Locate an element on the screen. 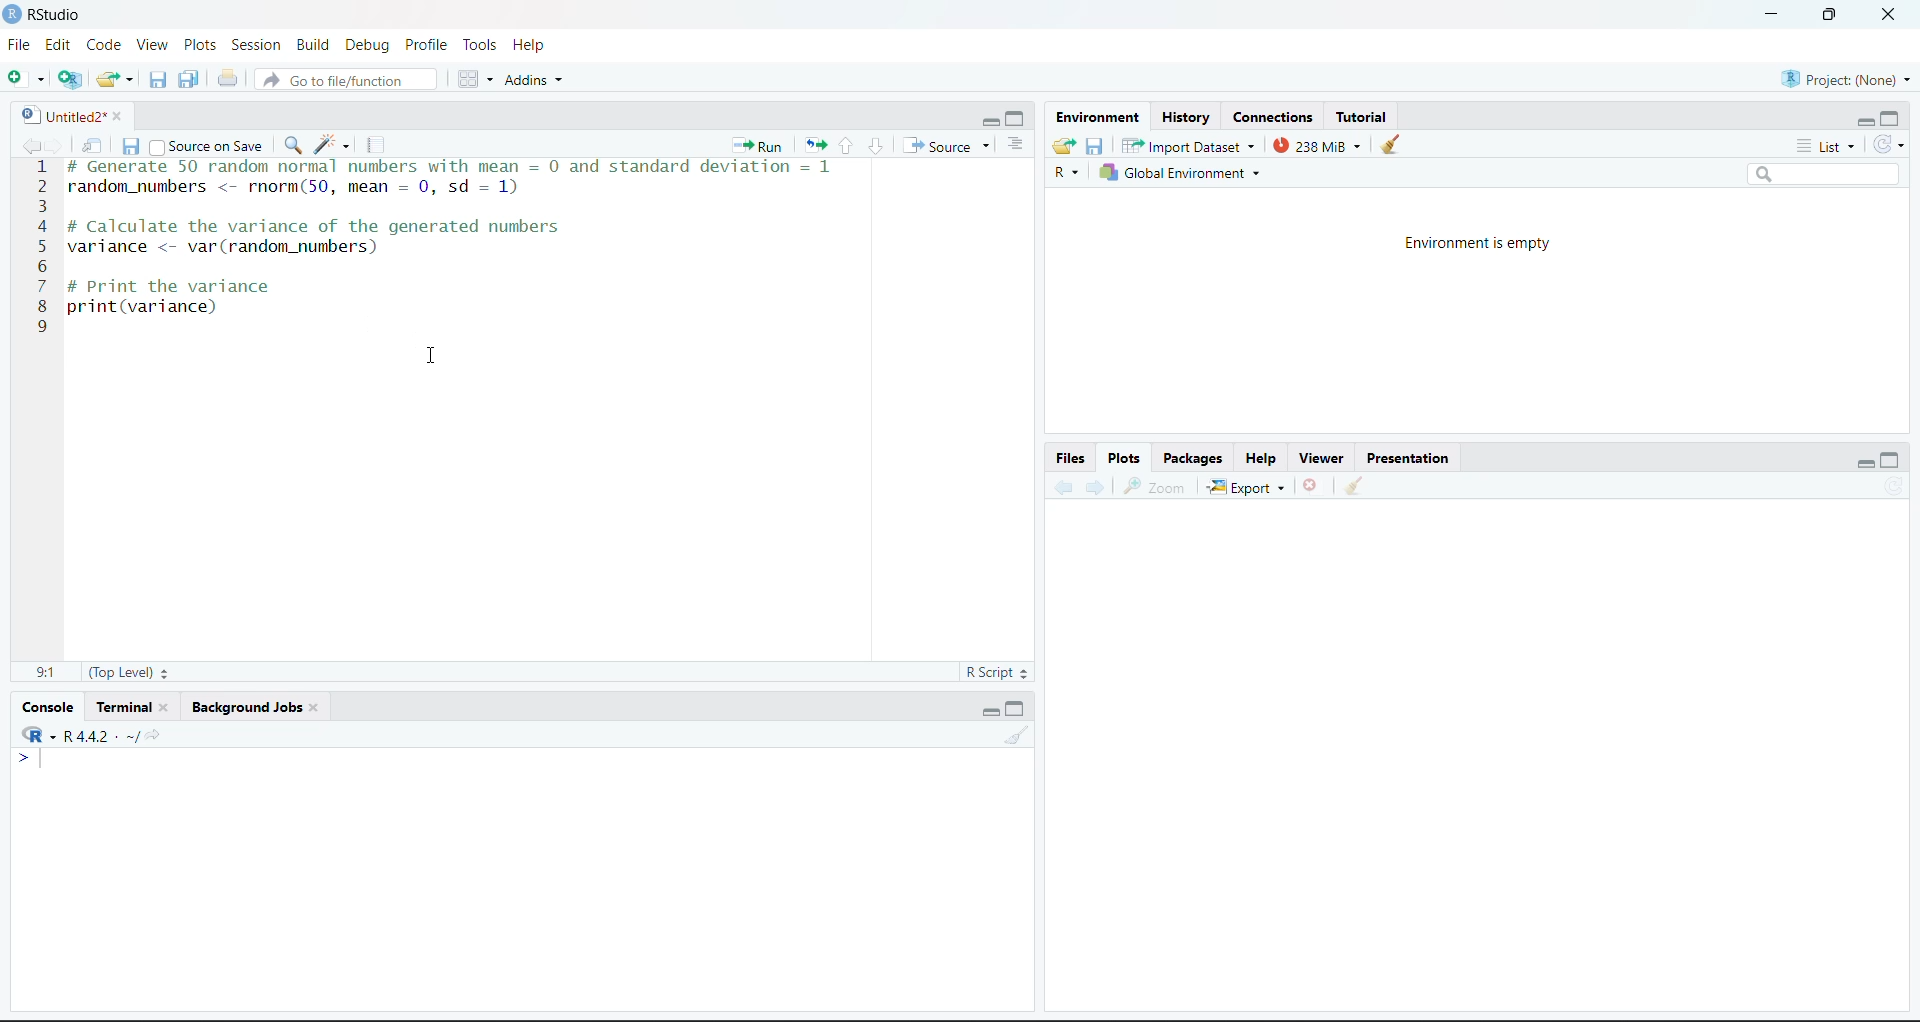 The width and height of the screenshot is (1920, 1022). Top Level is located at coordinates (129, 672).